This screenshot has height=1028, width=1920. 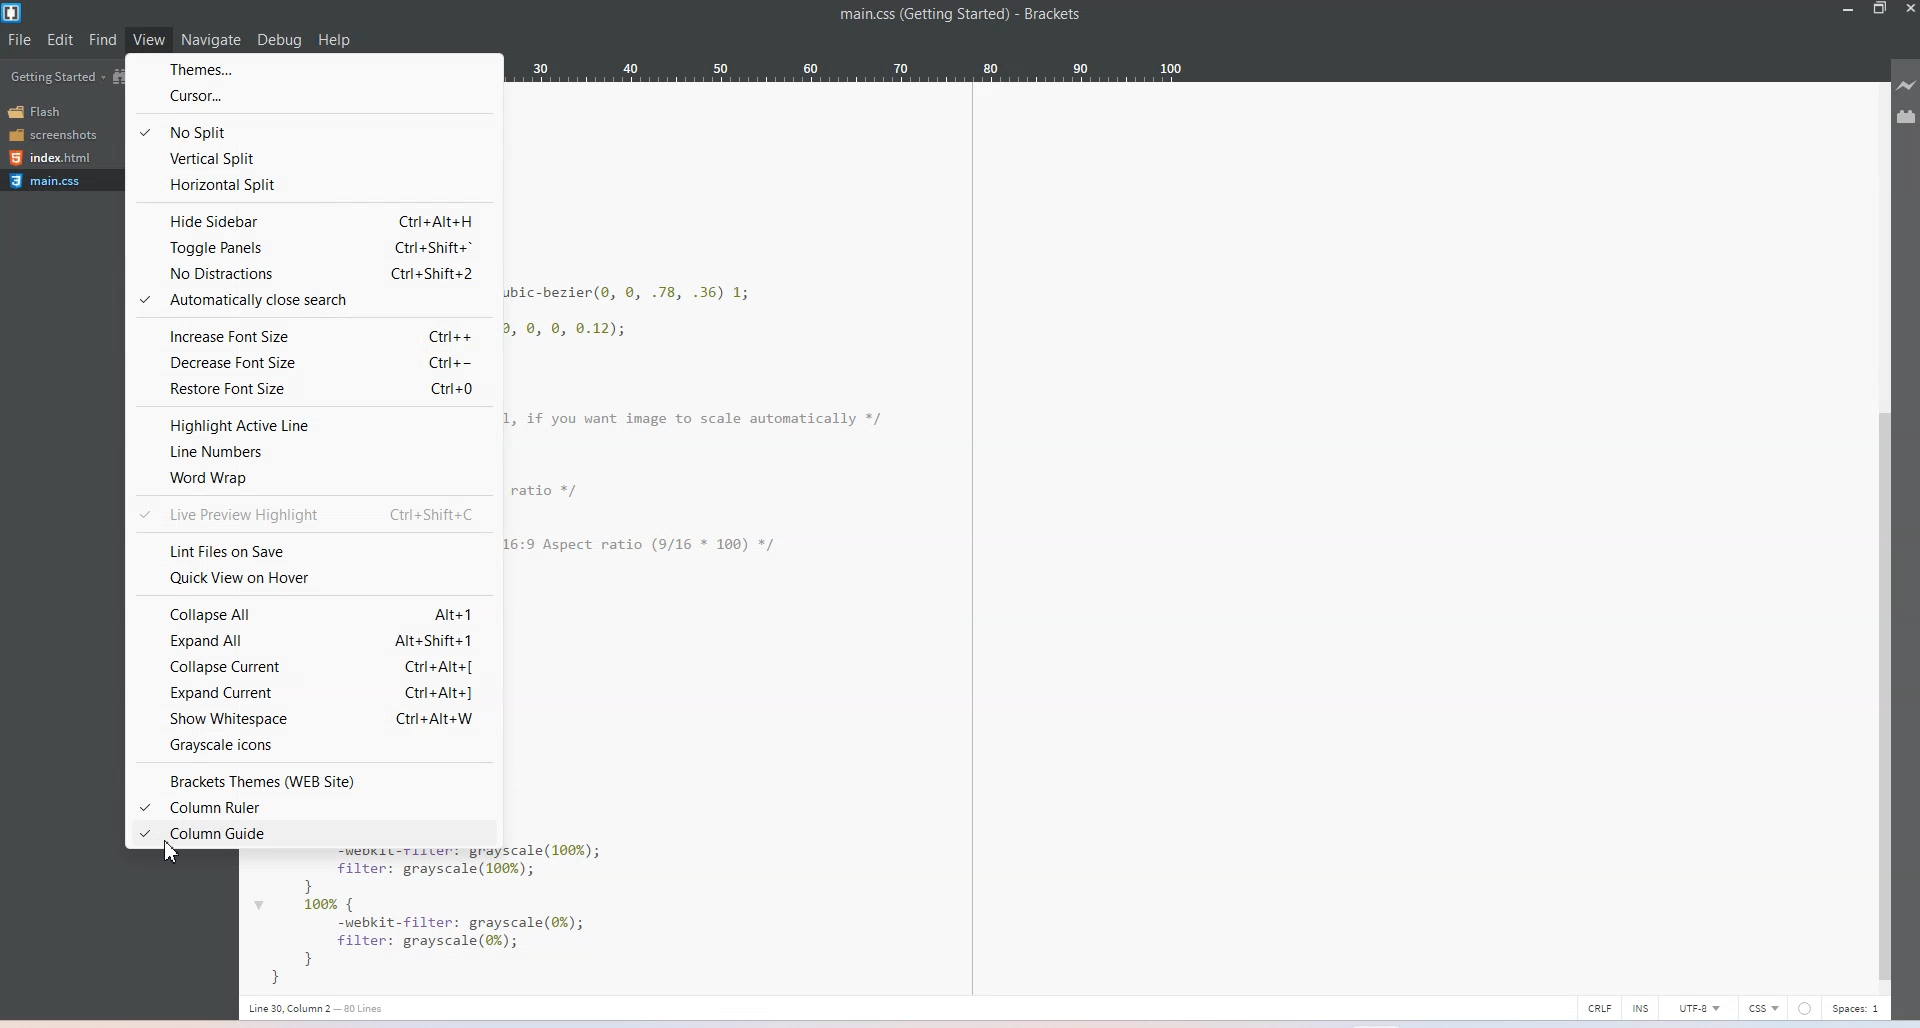 I want to click on Debug, so click(x=280, y=40).